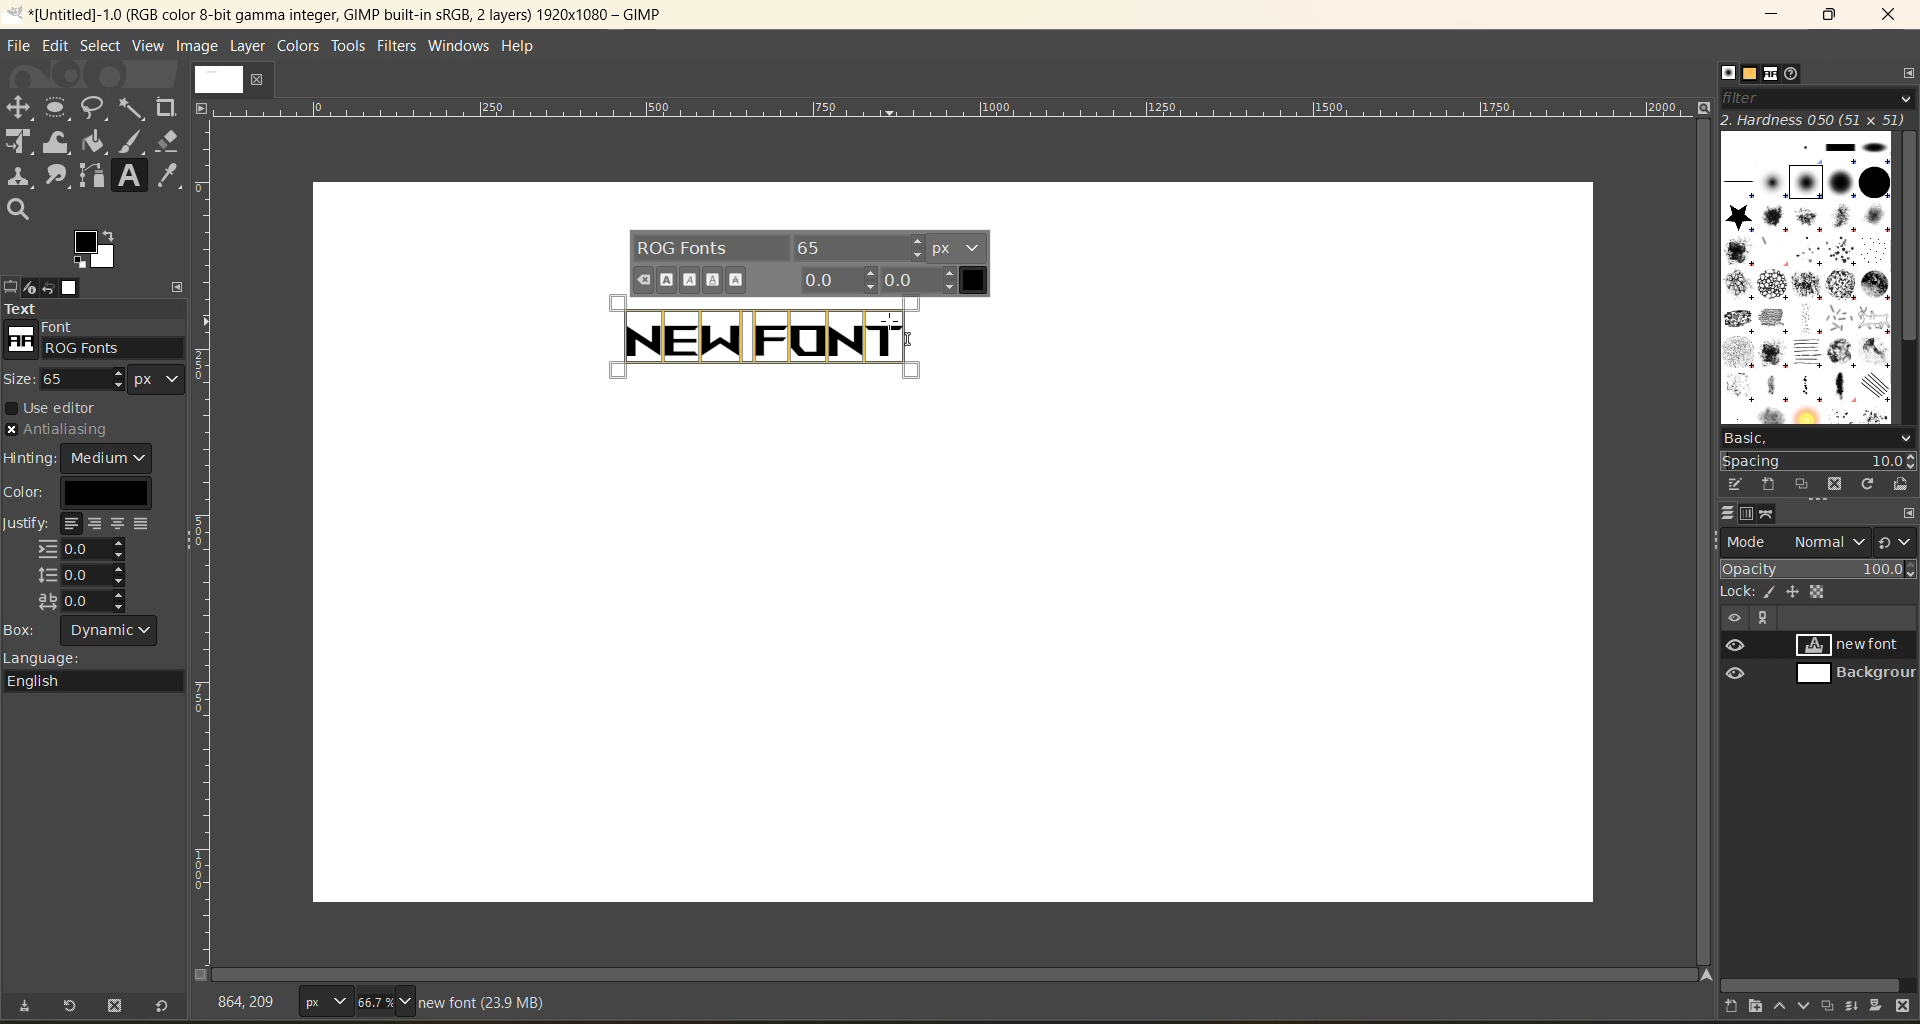 This screenshot has height=1024, width=1920. What do you see at coordinates (1806, 484) in the screenshot?
I see `duplicate this brush` at bounding box center [1806, 484].